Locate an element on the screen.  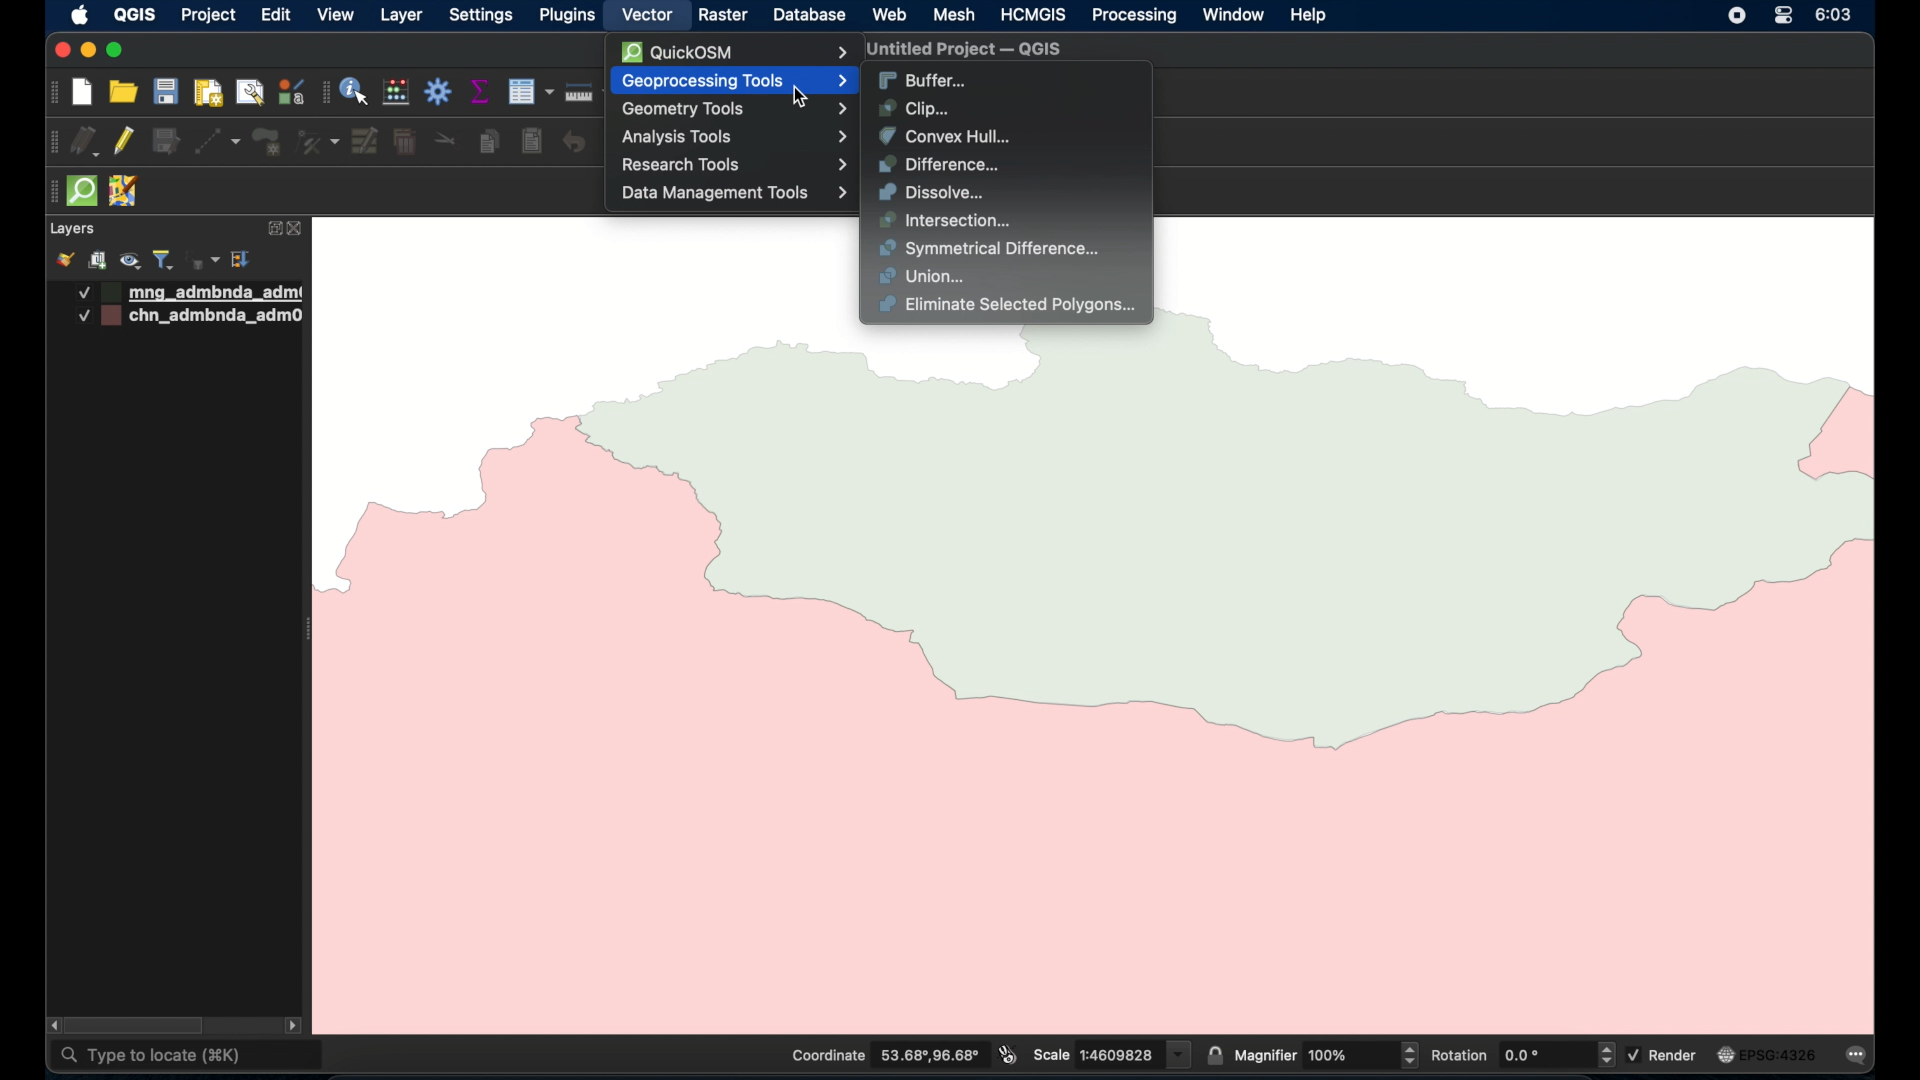
edit is located at coordinates (276, 14).